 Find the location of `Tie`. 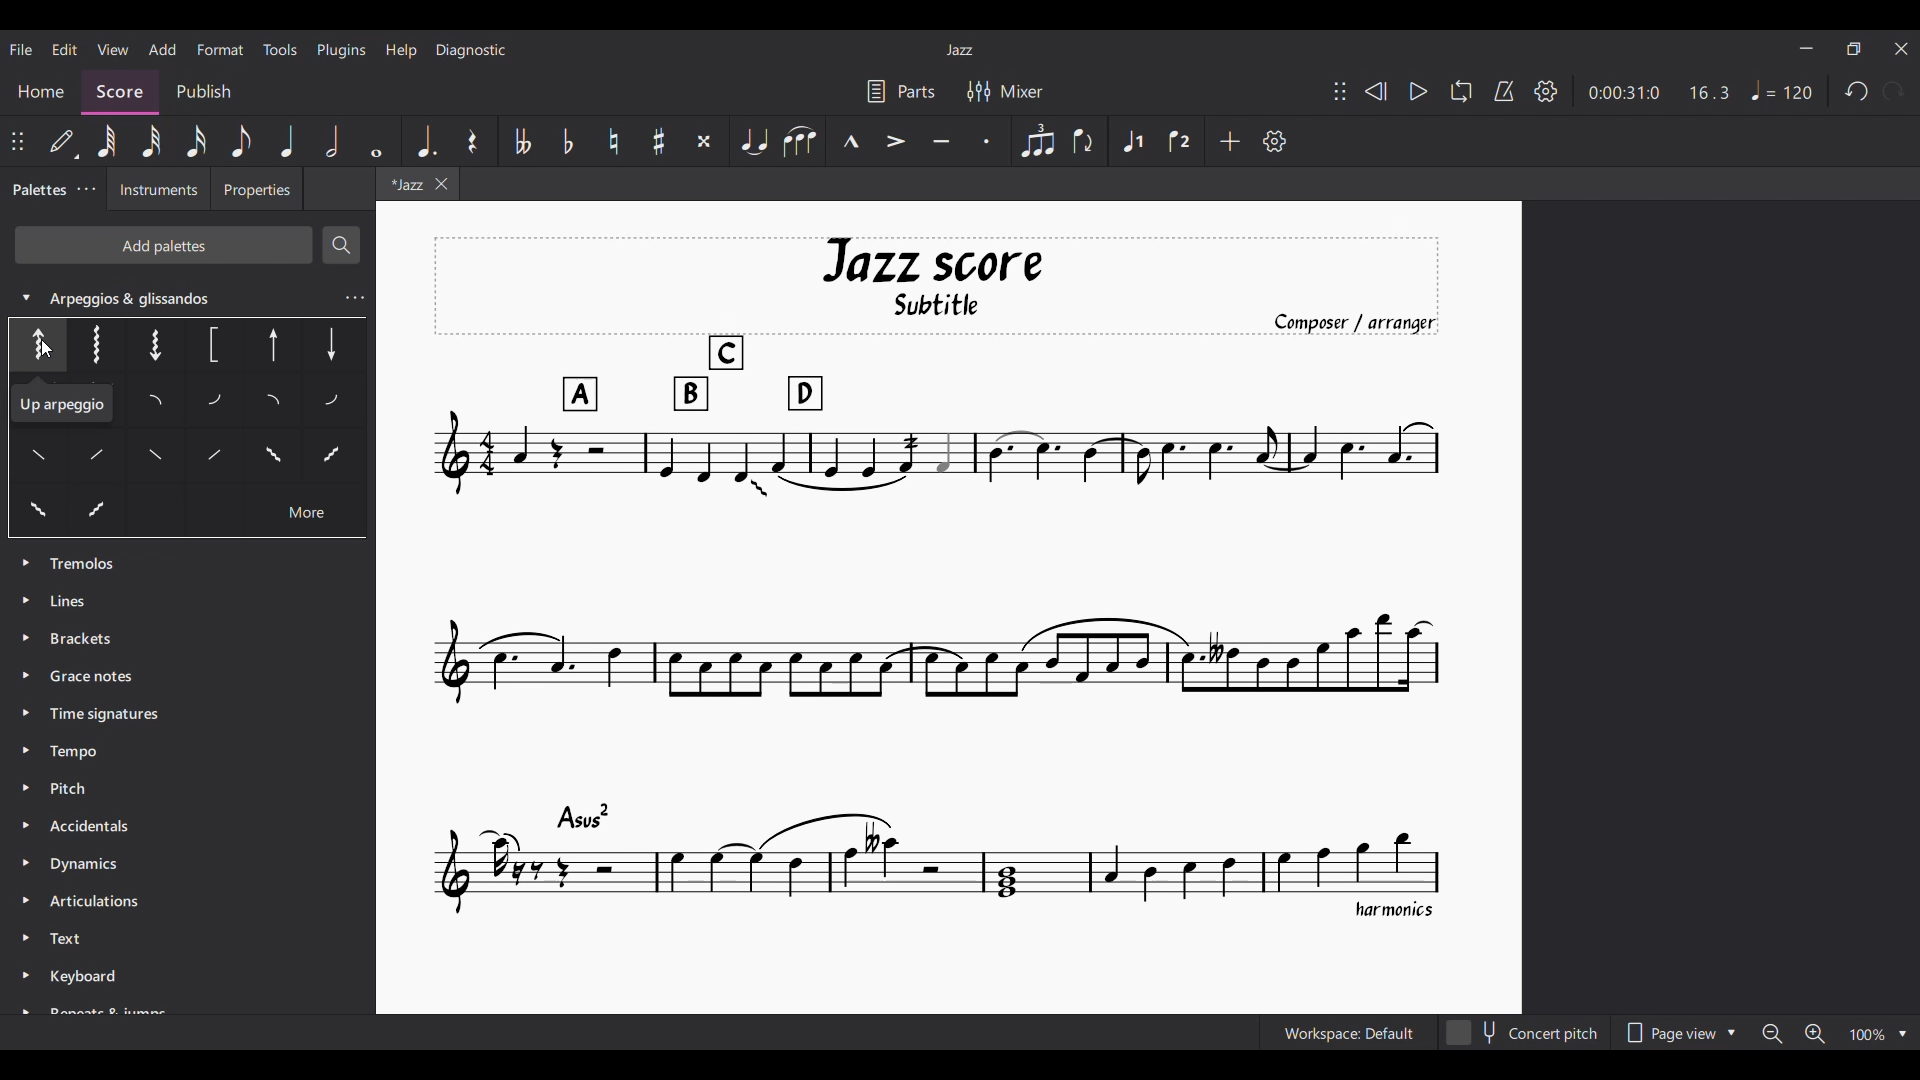

Tie is located at coordinates (752, 141).